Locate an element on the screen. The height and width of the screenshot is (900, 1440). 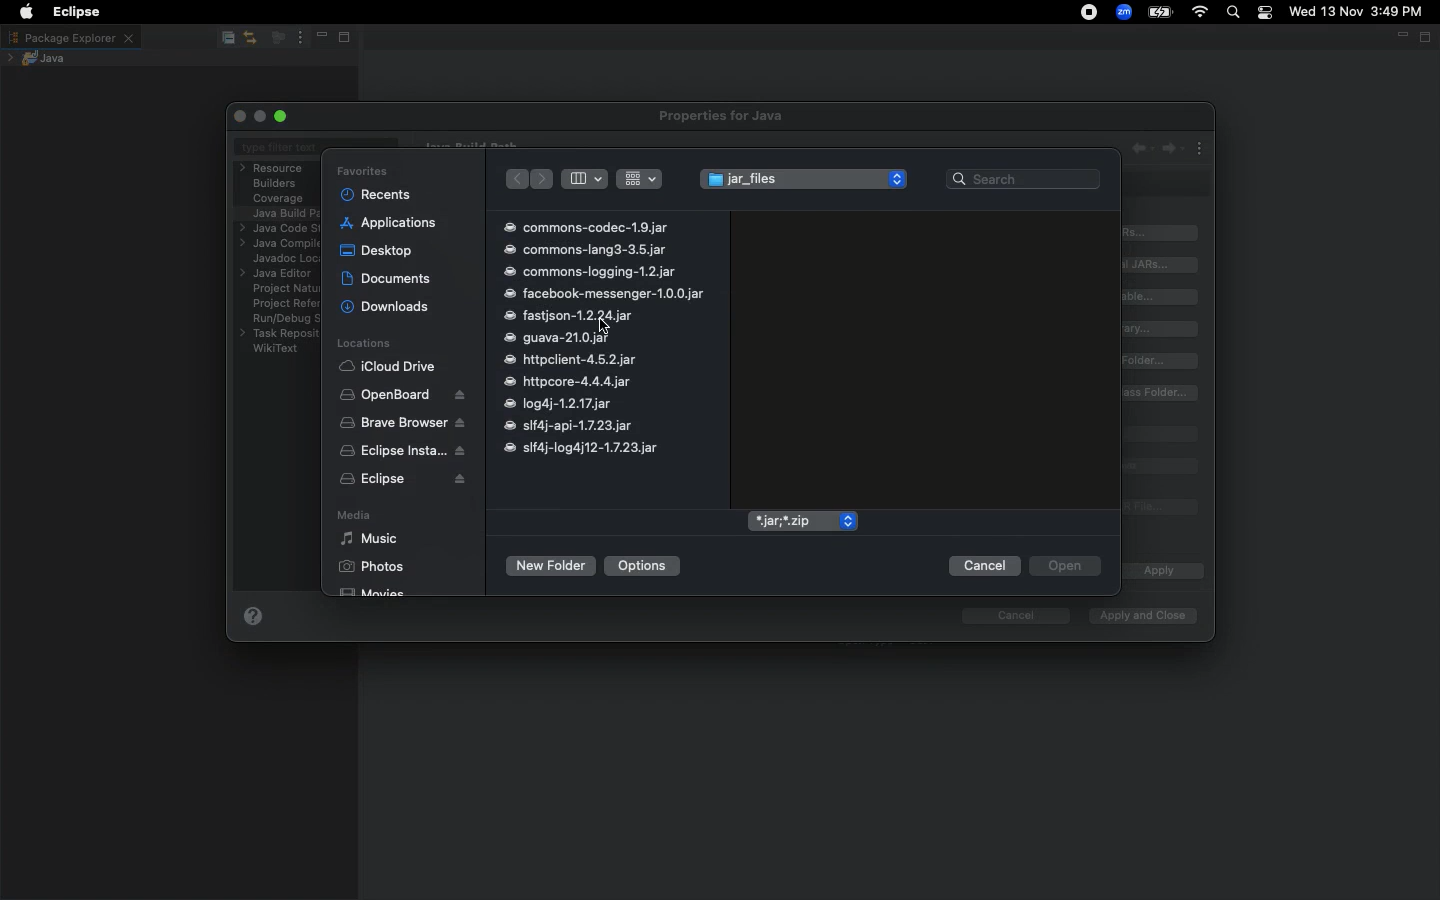
Eclipse installer is located at coordinates (398, 452).